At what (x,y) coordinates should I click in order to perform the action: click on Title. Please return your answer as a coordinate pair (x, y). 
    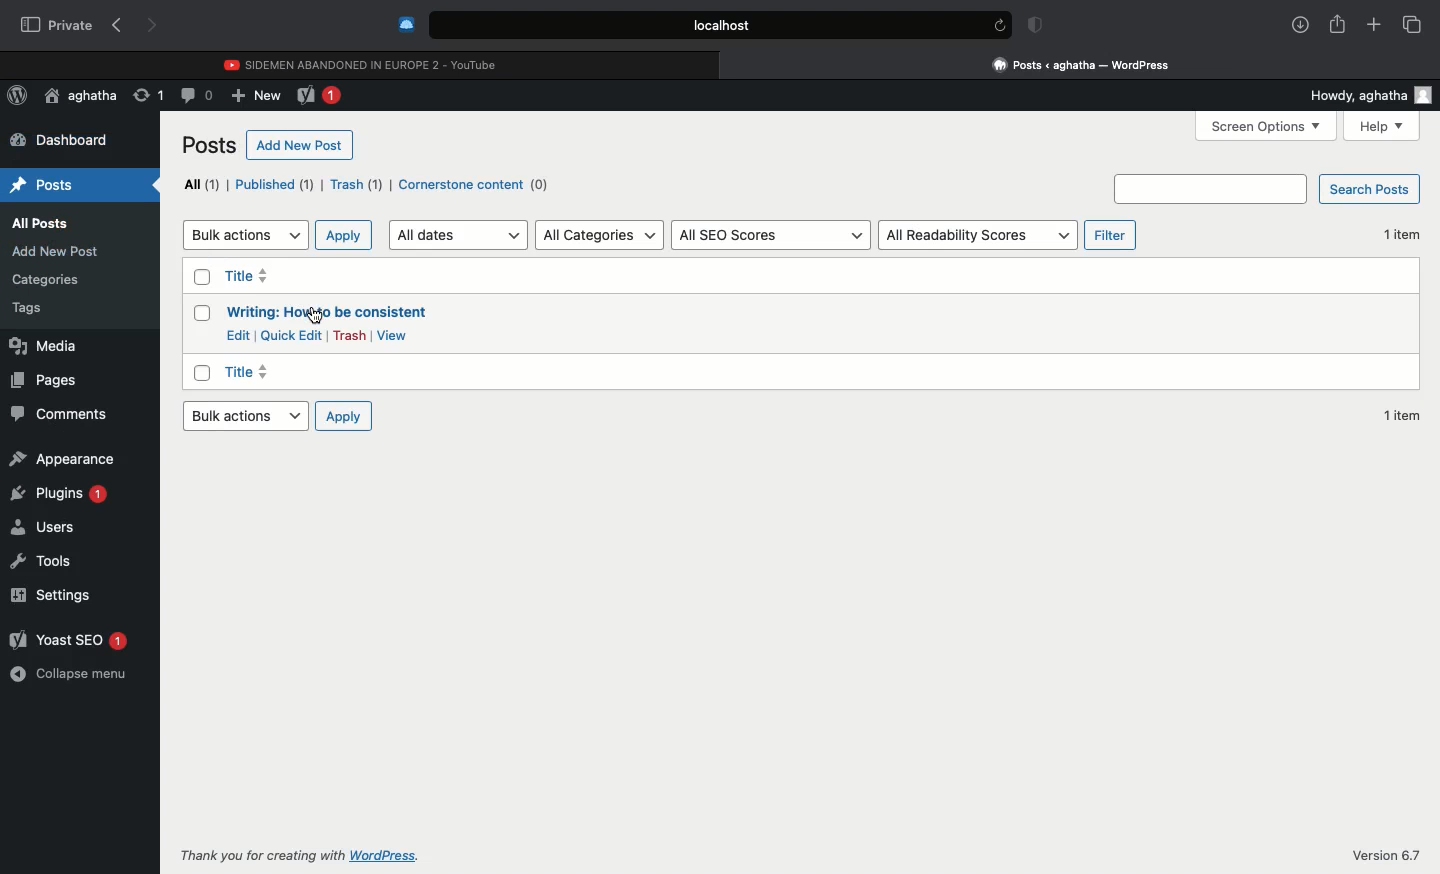
    Looking at the image, I should click on (248, 372).